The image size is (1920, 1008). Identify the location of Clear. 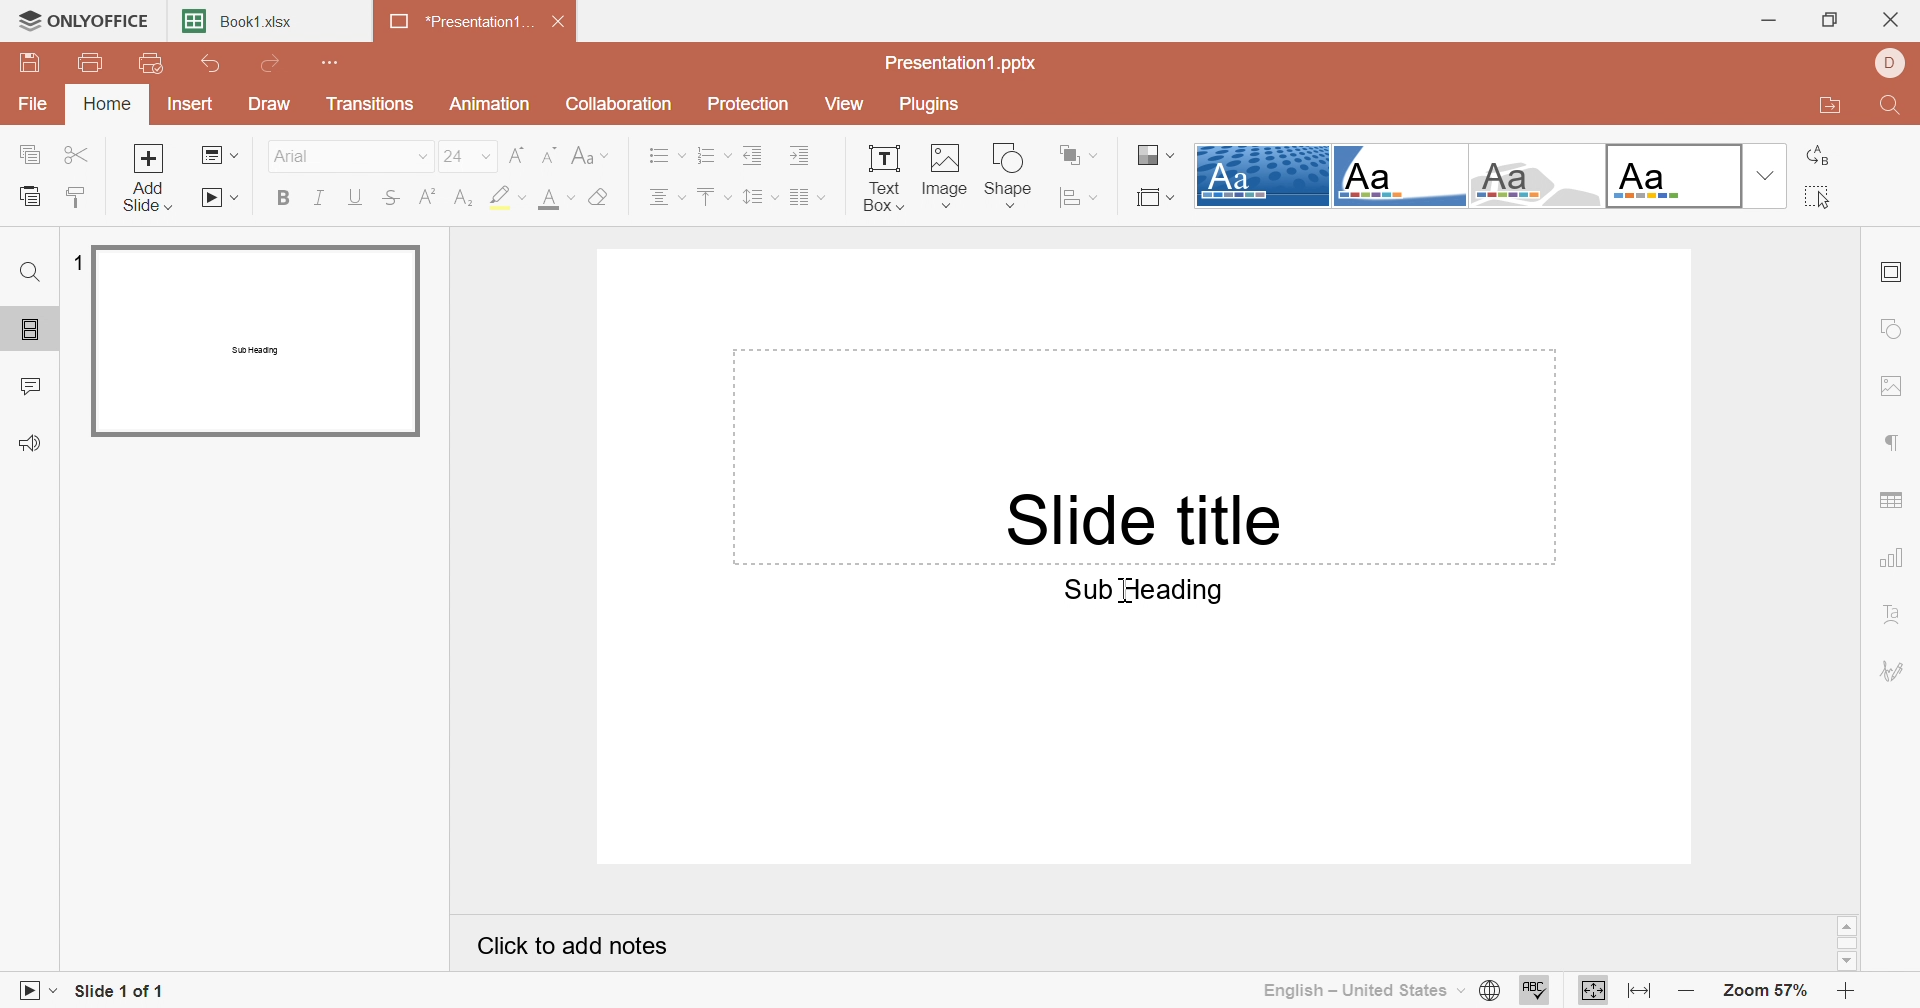
(600, 196).